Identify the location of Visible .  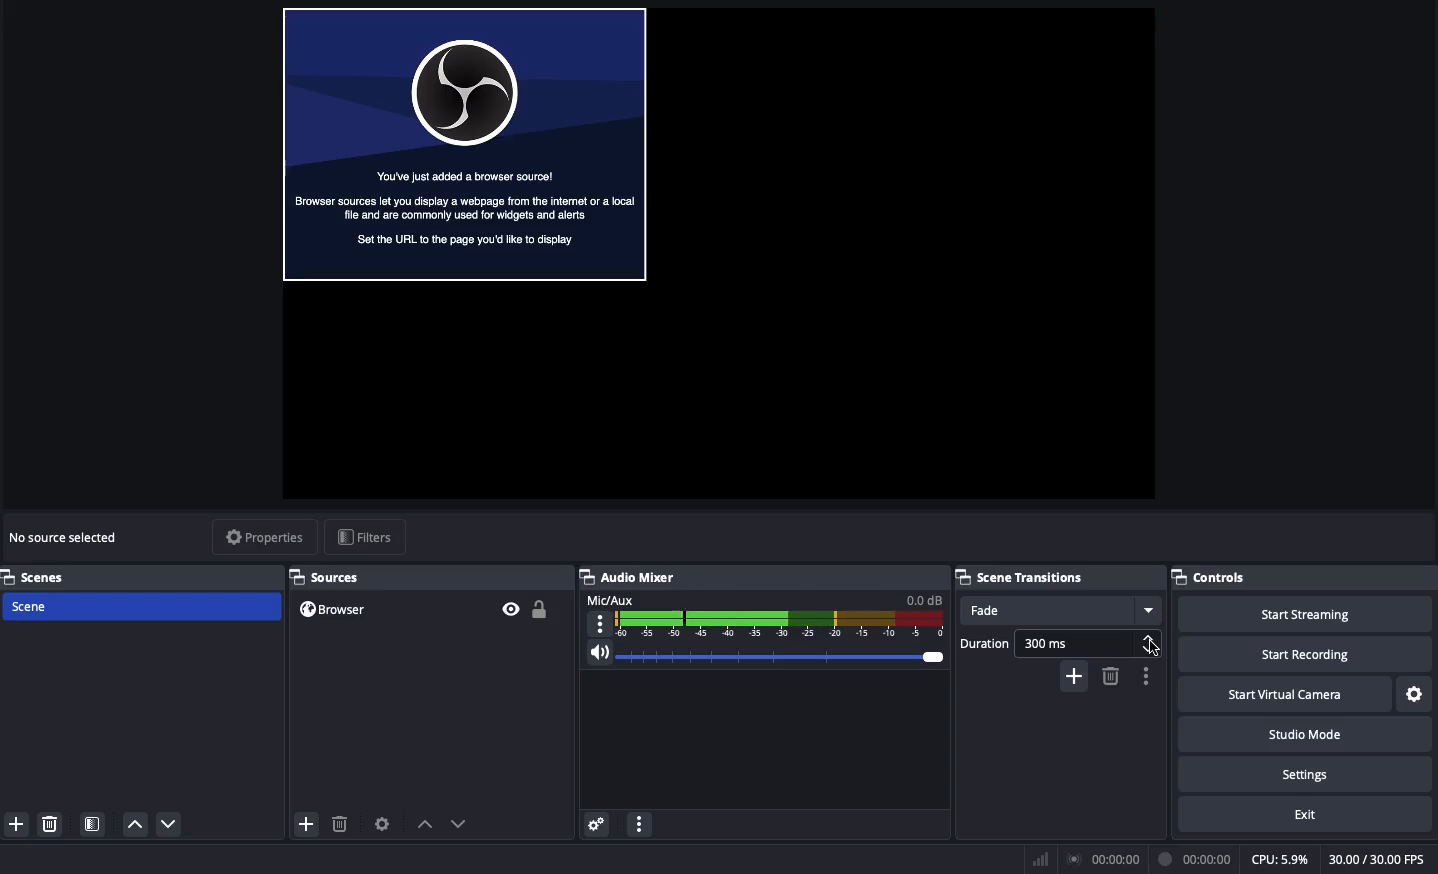
(510, 609).